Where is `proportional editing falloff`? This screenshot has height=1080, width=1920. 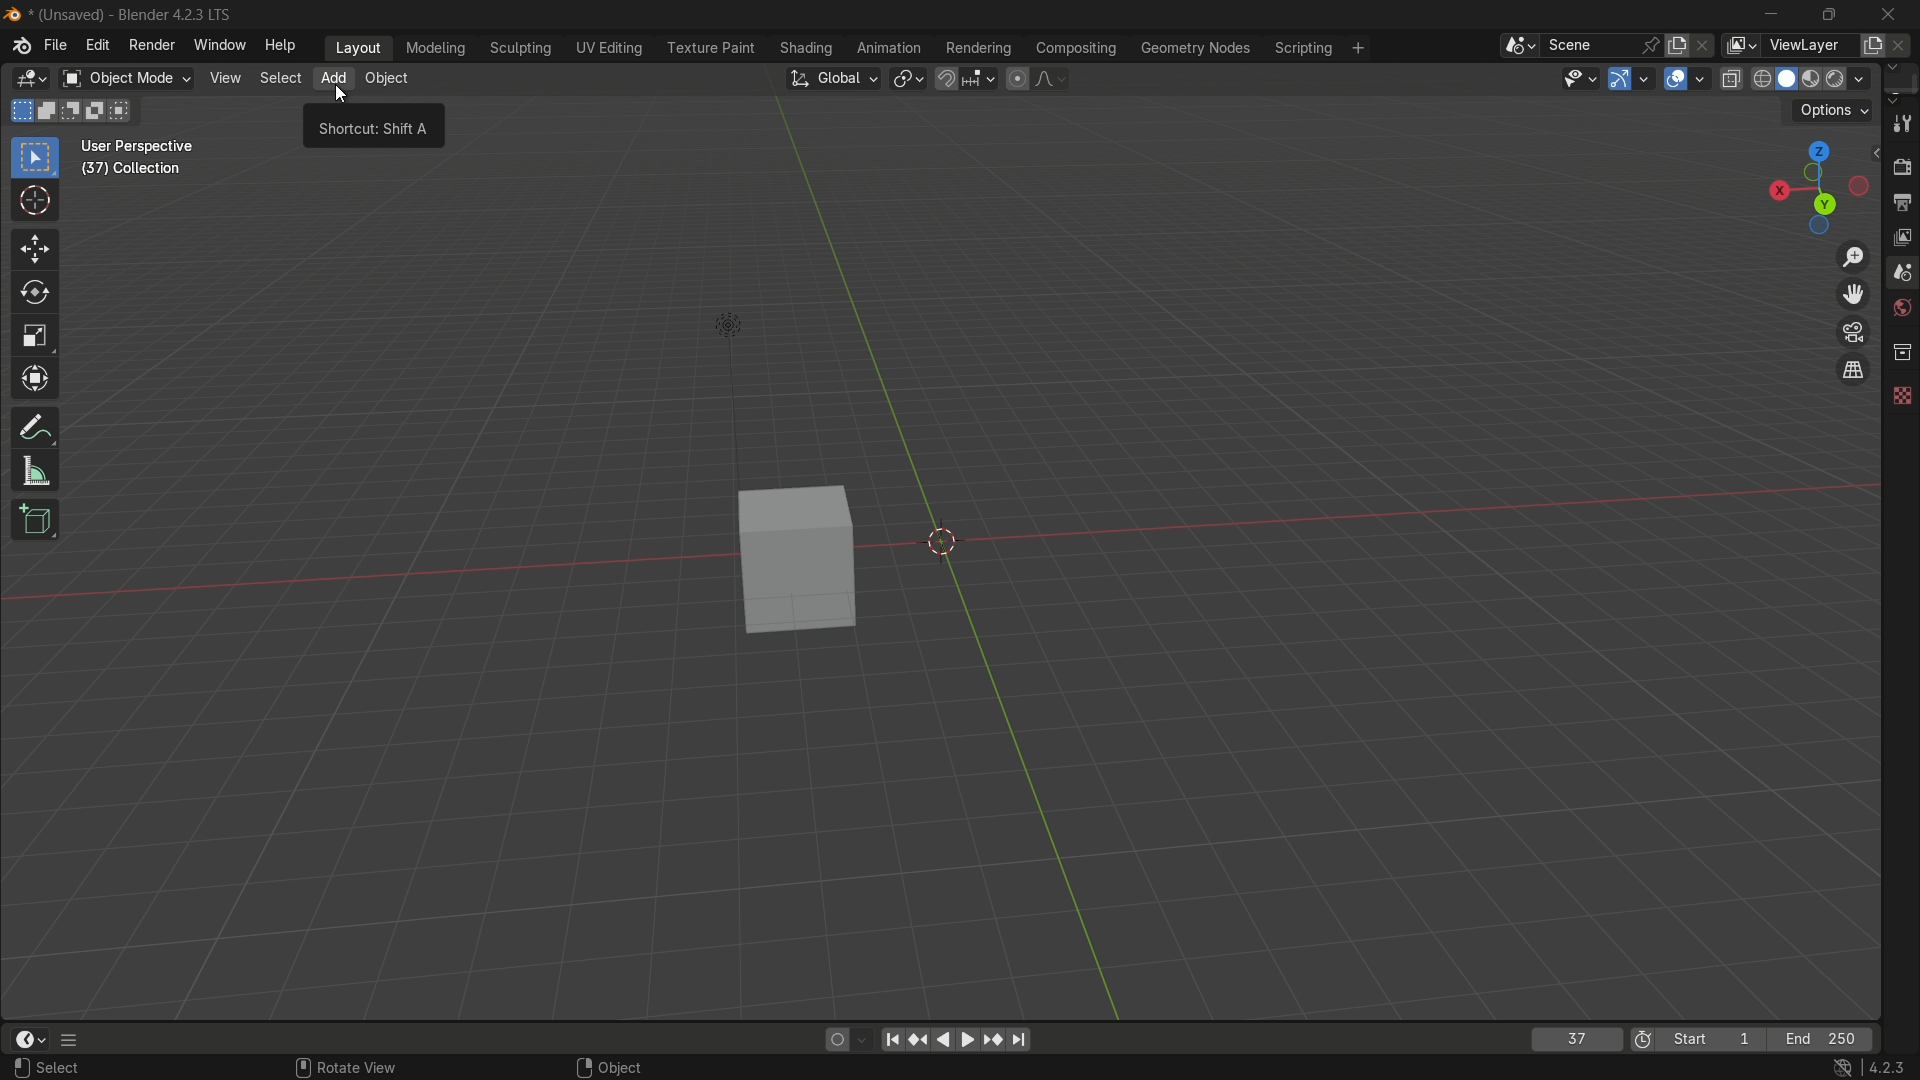
proportional editing falloff is located at coordinates (1050, 79).